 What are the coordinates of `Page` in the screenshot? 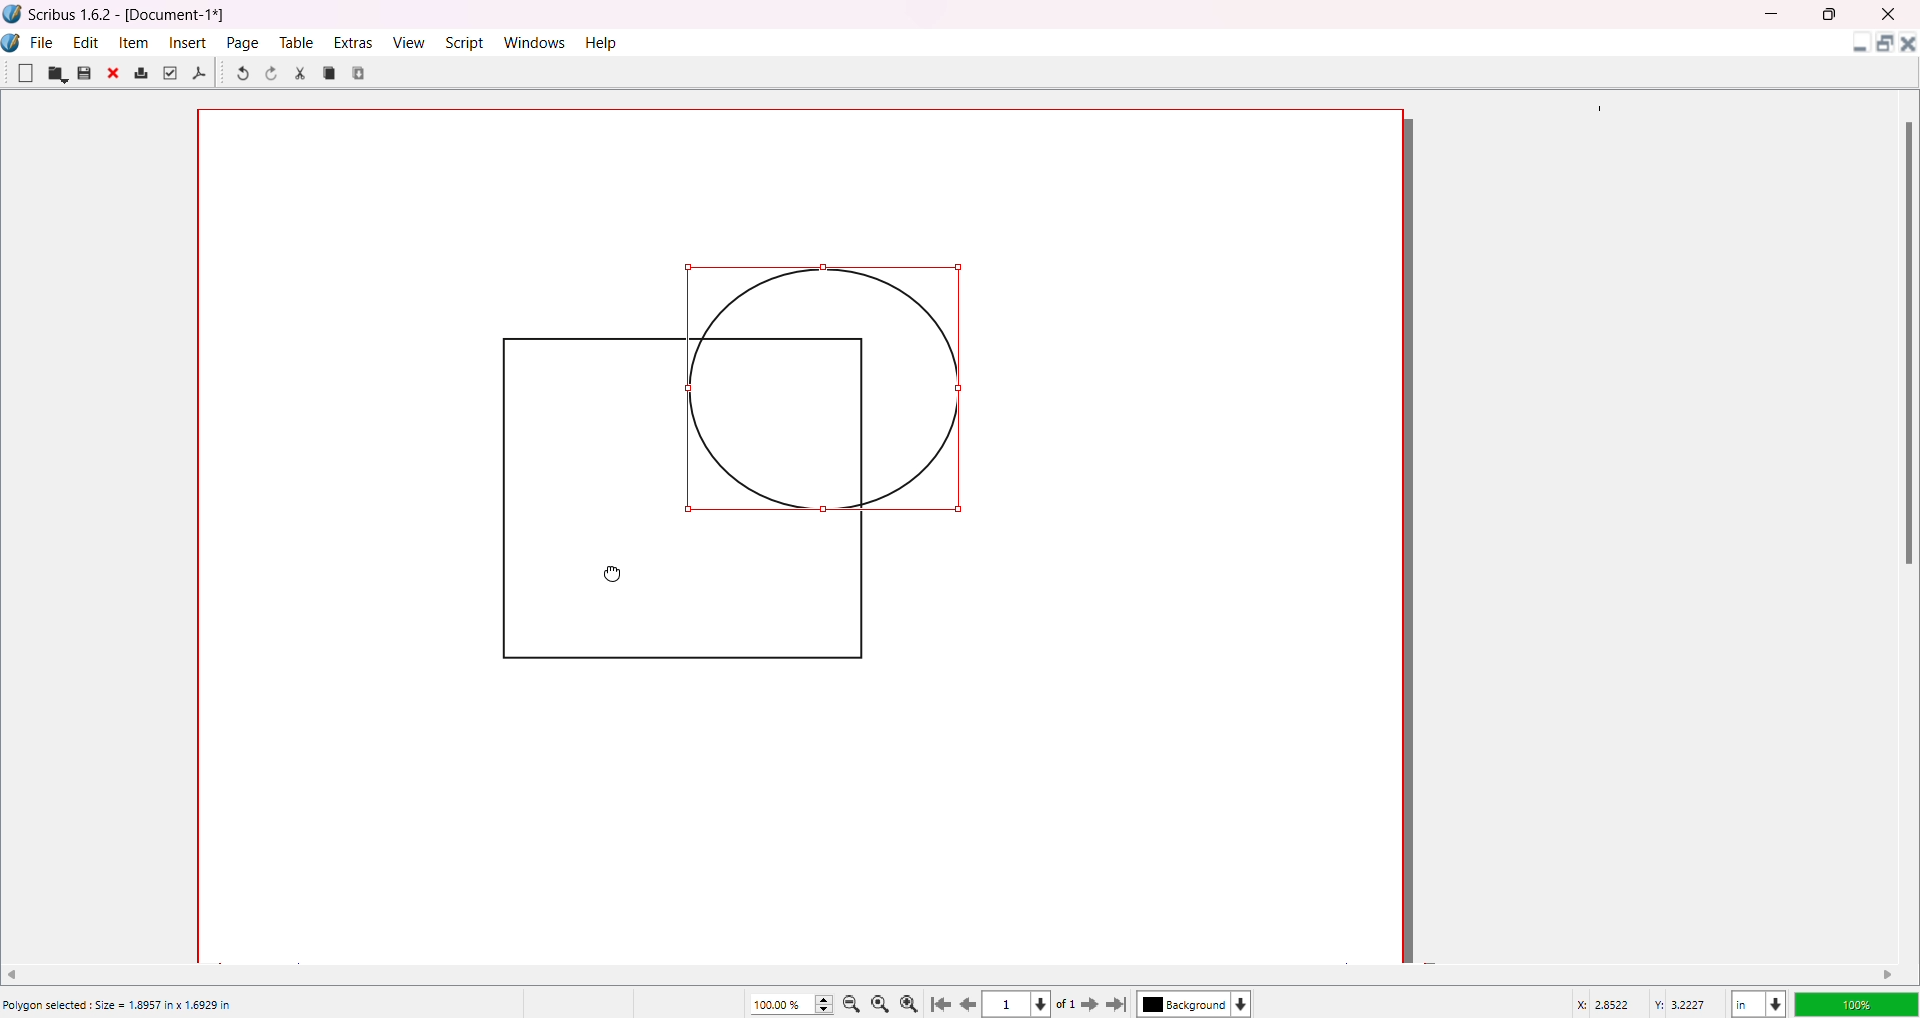 It's located at (244, 42).